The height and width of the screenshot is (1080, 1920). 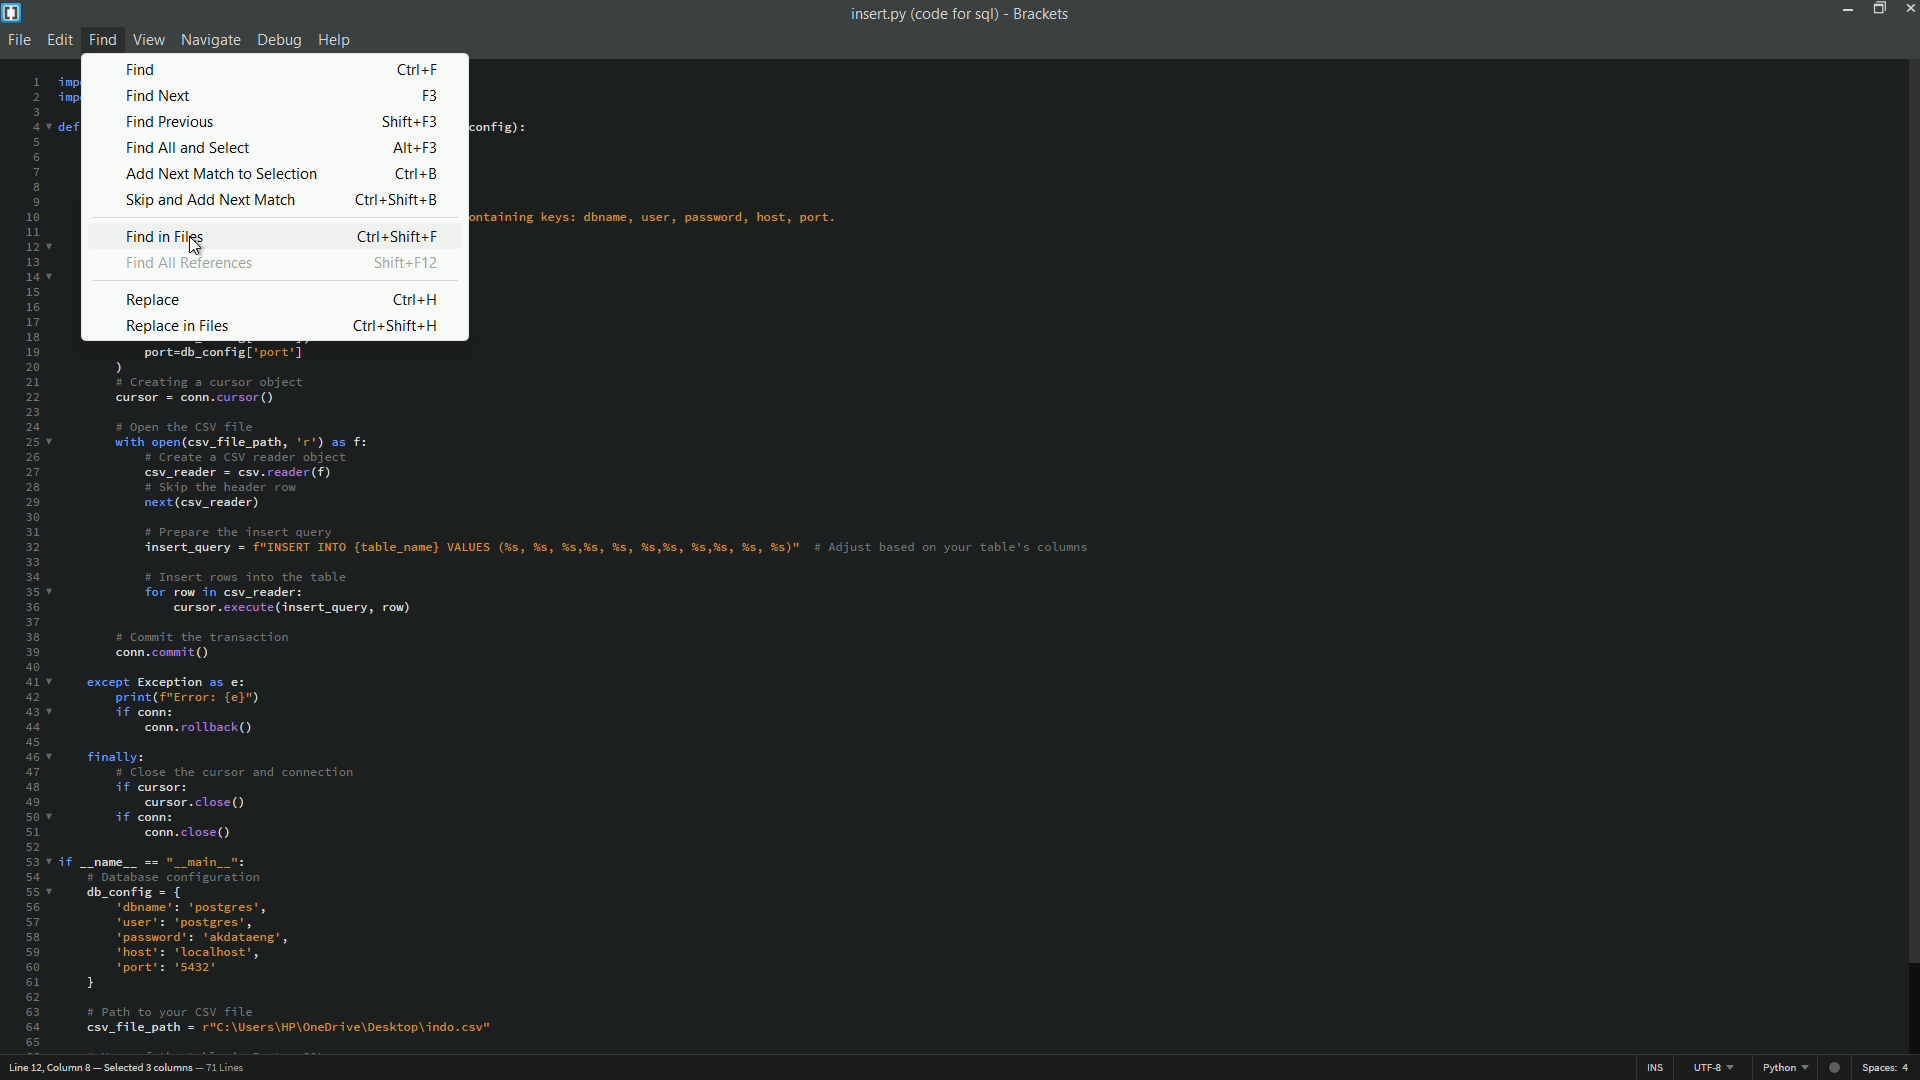 I want to click on file menu, so click(x=16, y=42).